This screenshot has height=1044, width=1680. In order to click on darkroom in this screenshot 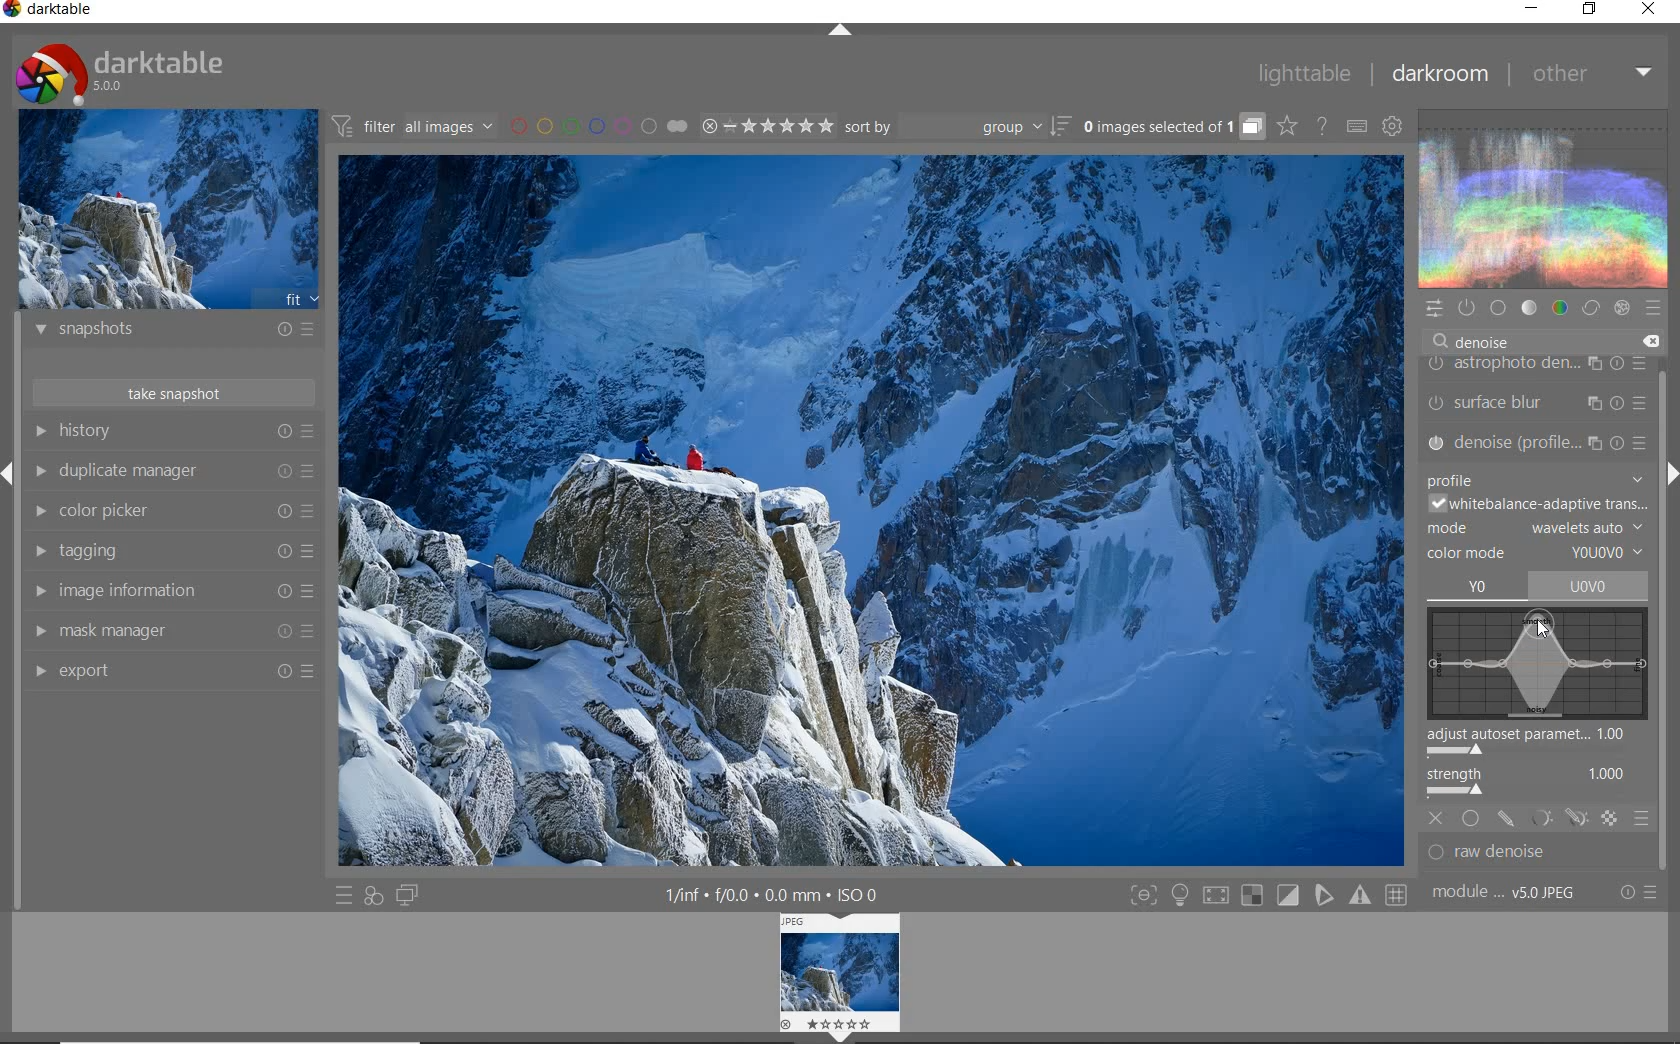, I will do `click(1439, 74)`.